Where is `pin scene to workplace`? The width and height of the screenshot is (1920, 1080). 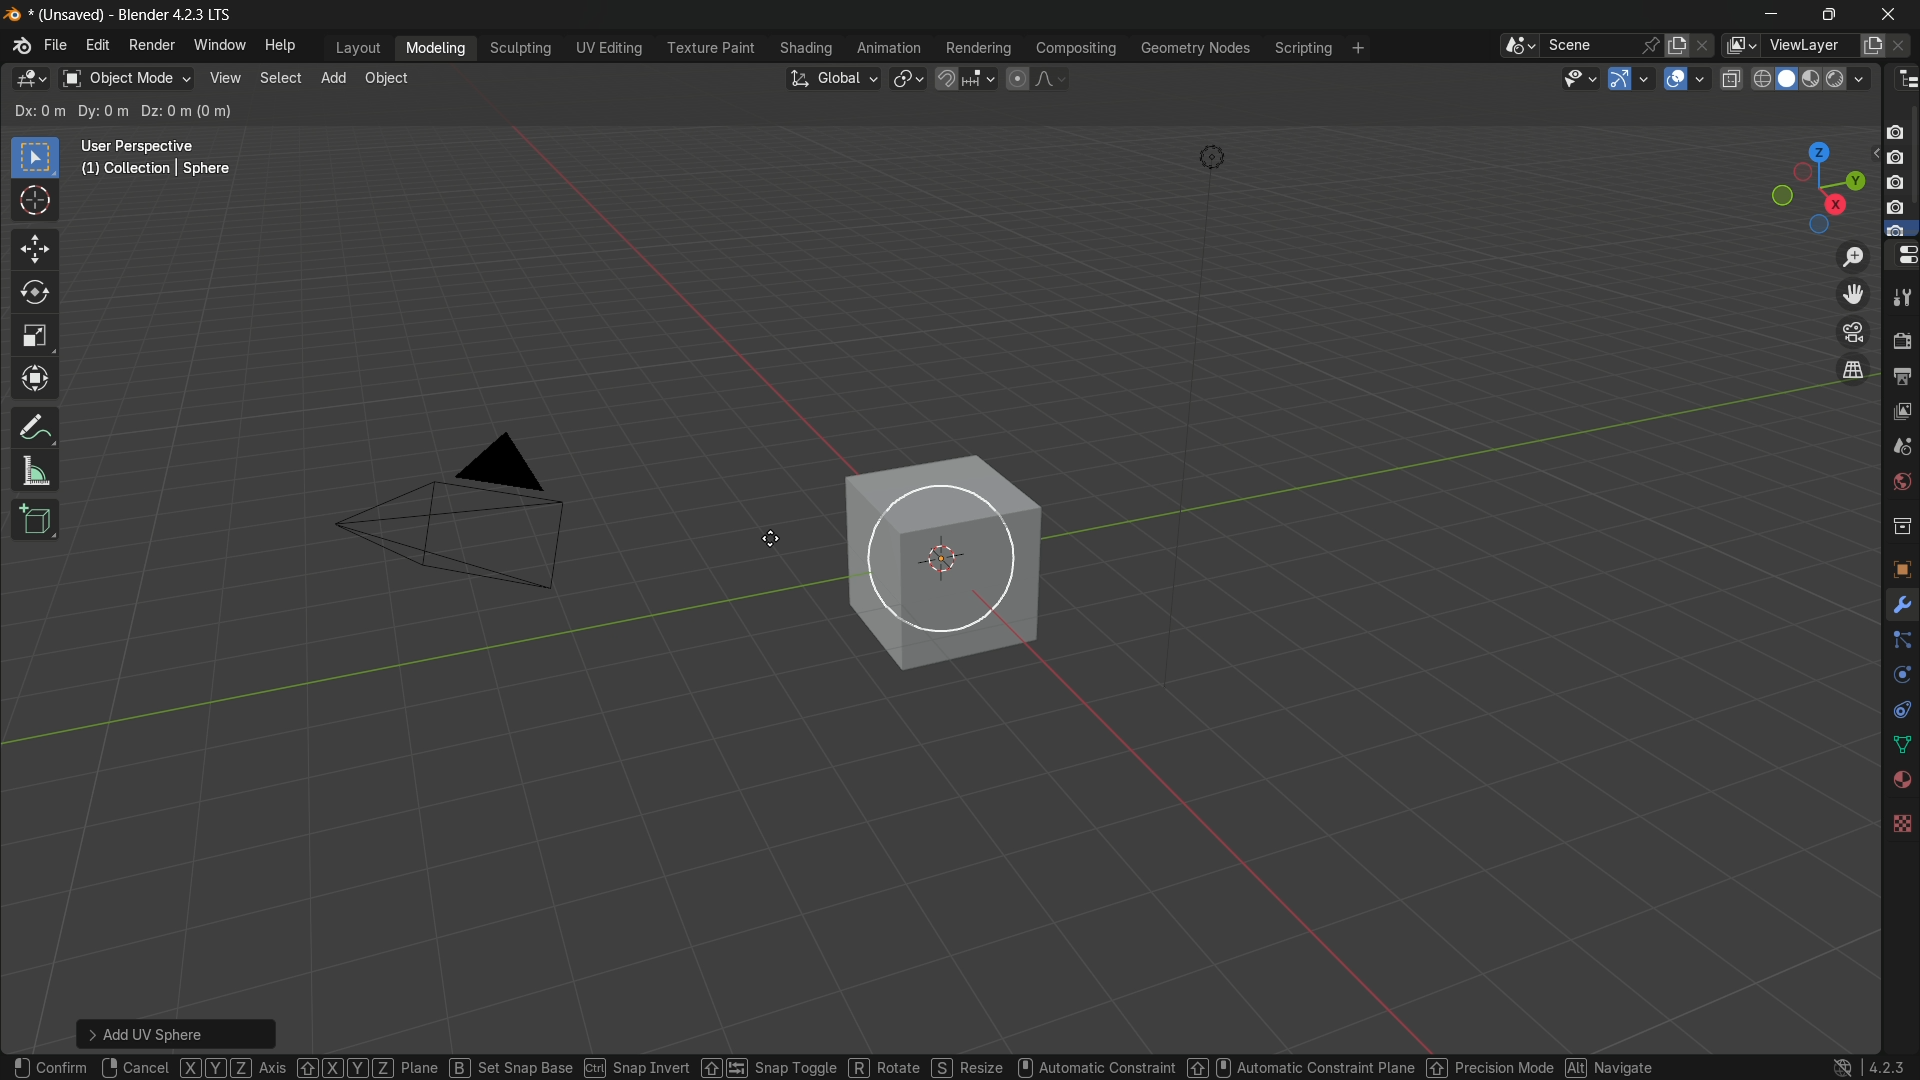 pin scene to workplace is located at coordinates (1652, 46).